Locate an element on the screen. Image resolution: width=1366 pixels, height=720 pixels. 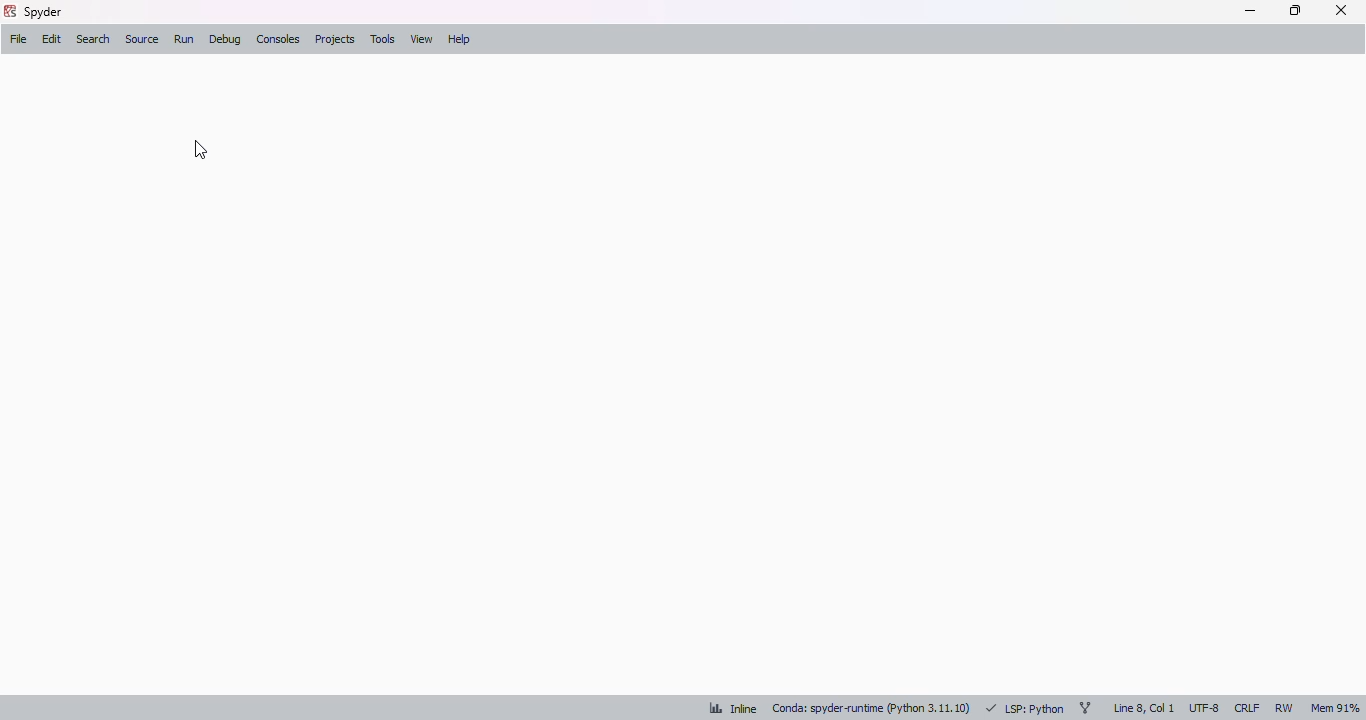
source is located at coordinates (143, 39).